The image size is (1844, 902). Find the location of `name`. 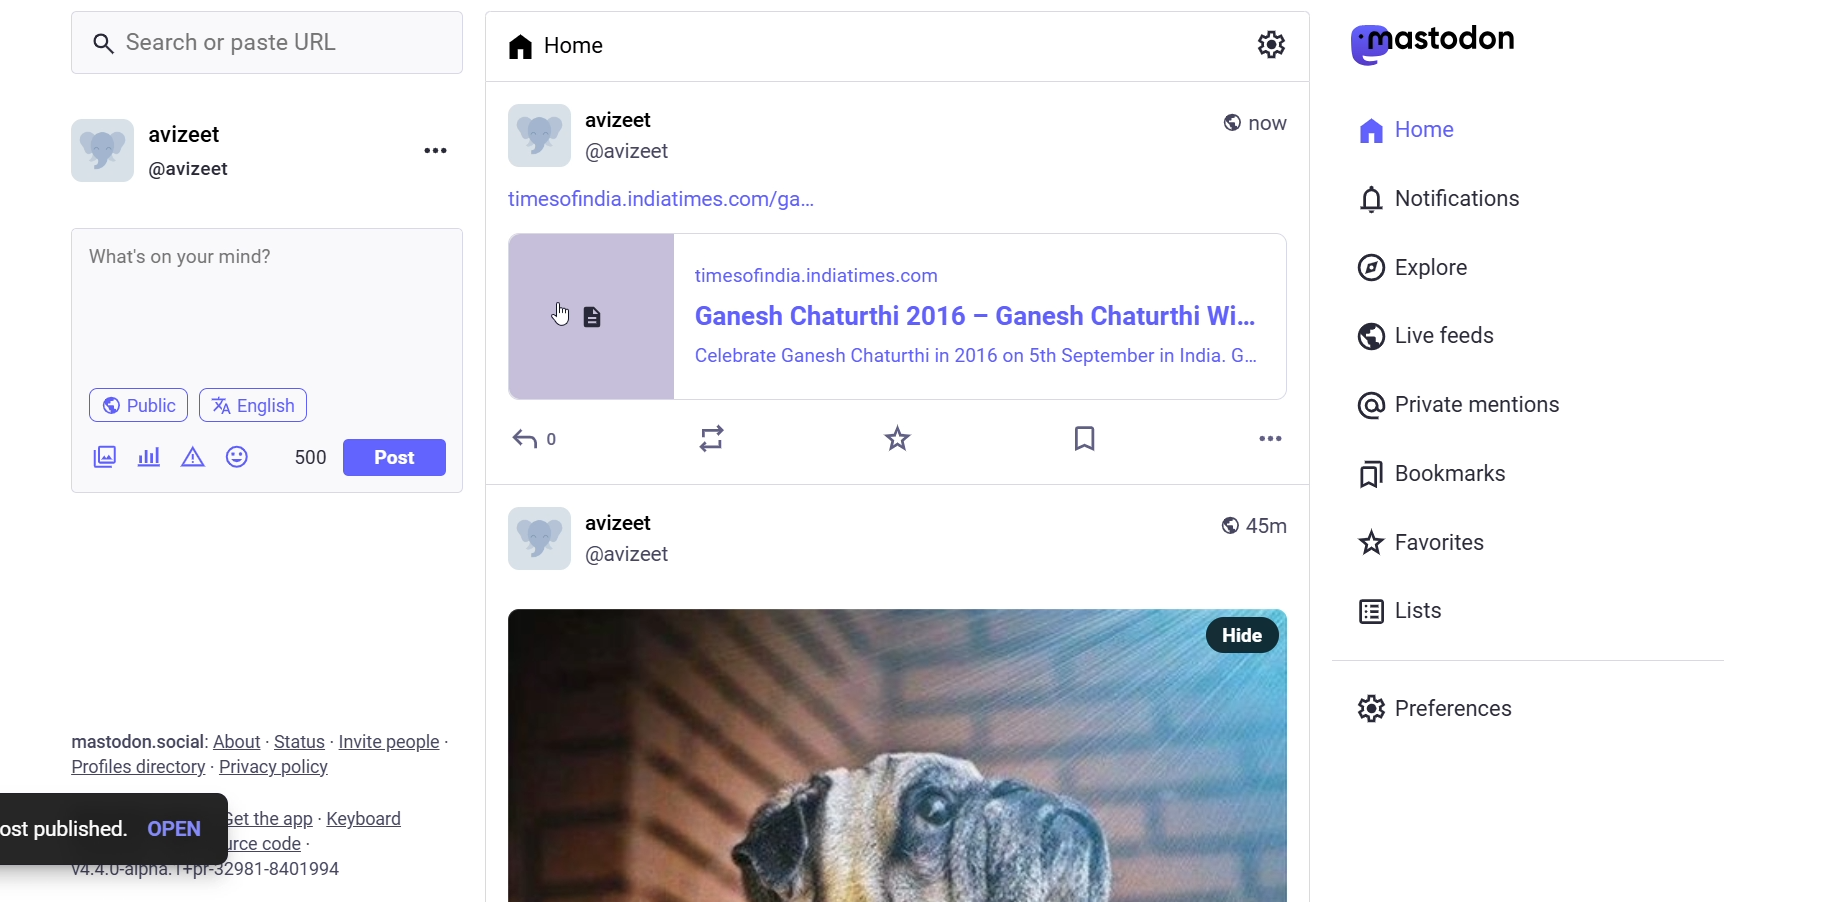

name is located at coordinates (643, 120).